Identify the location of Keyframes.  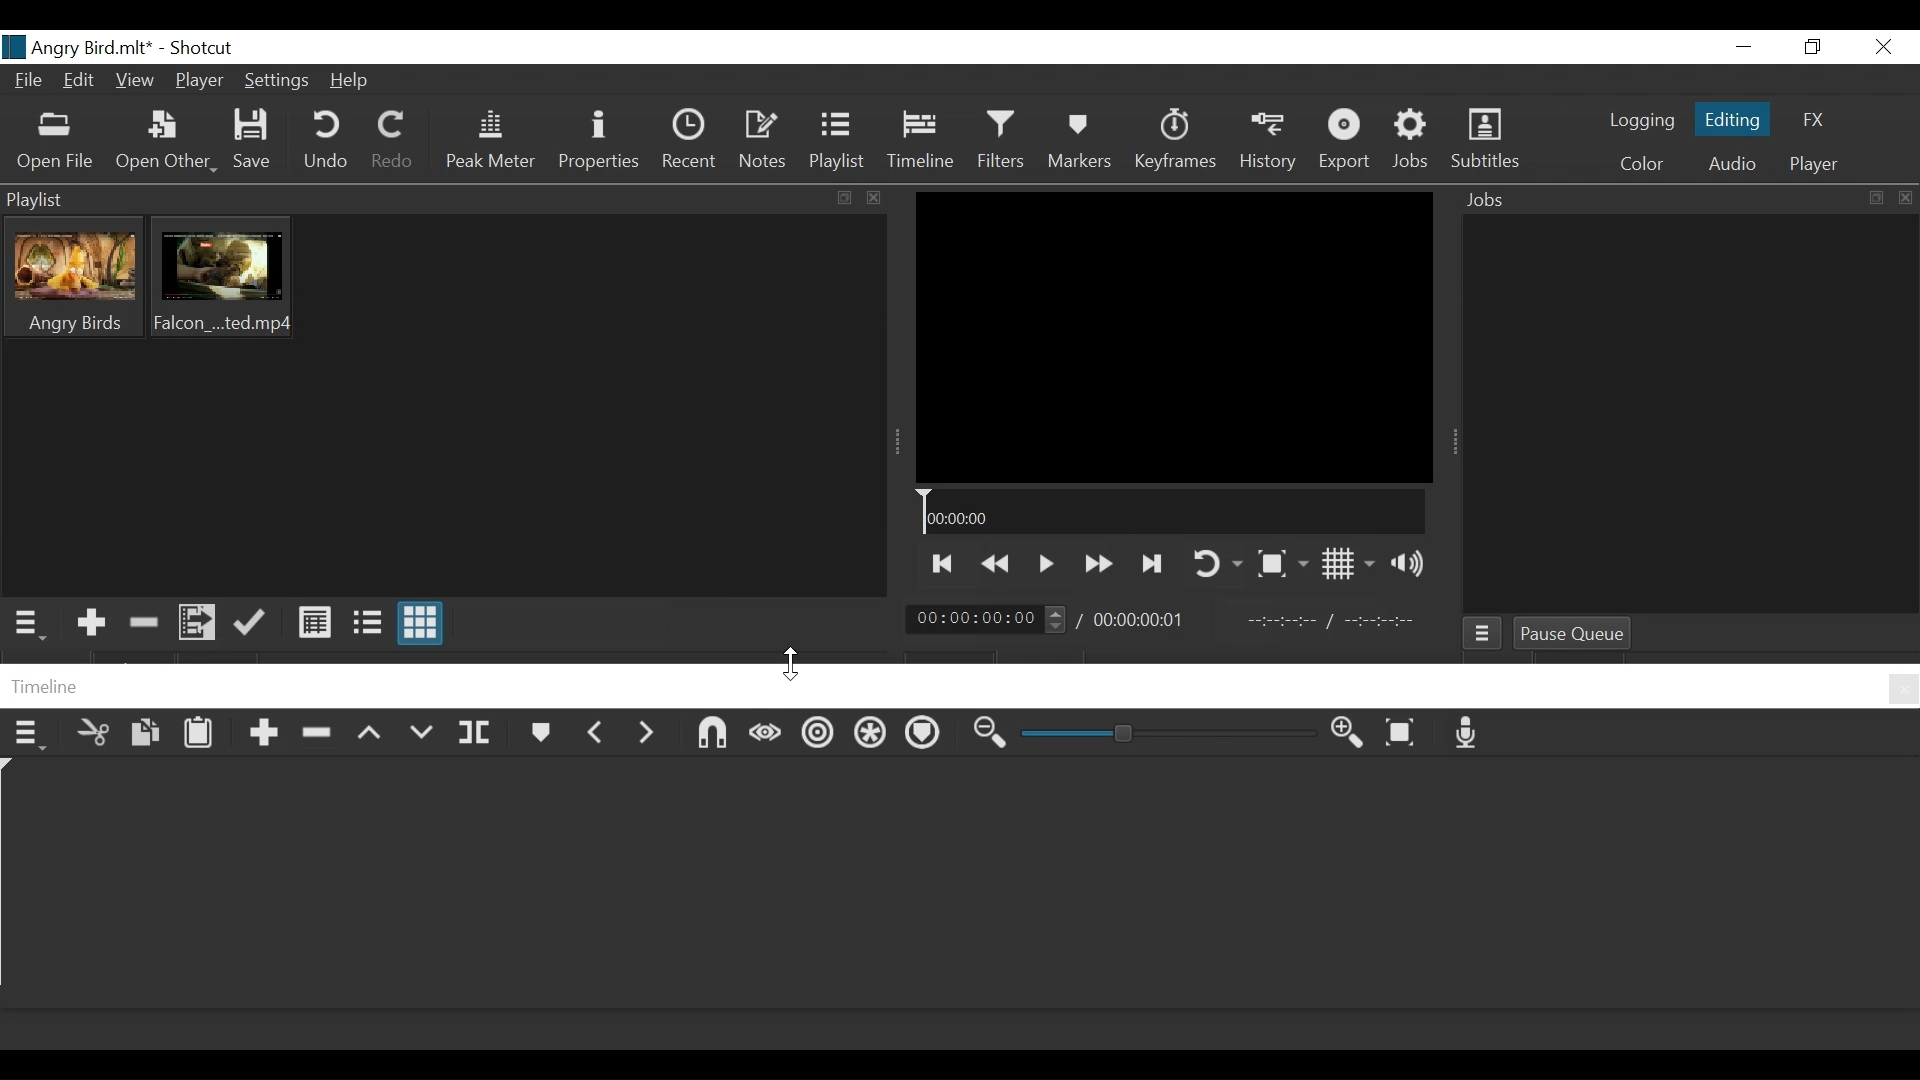
(1173, 140).